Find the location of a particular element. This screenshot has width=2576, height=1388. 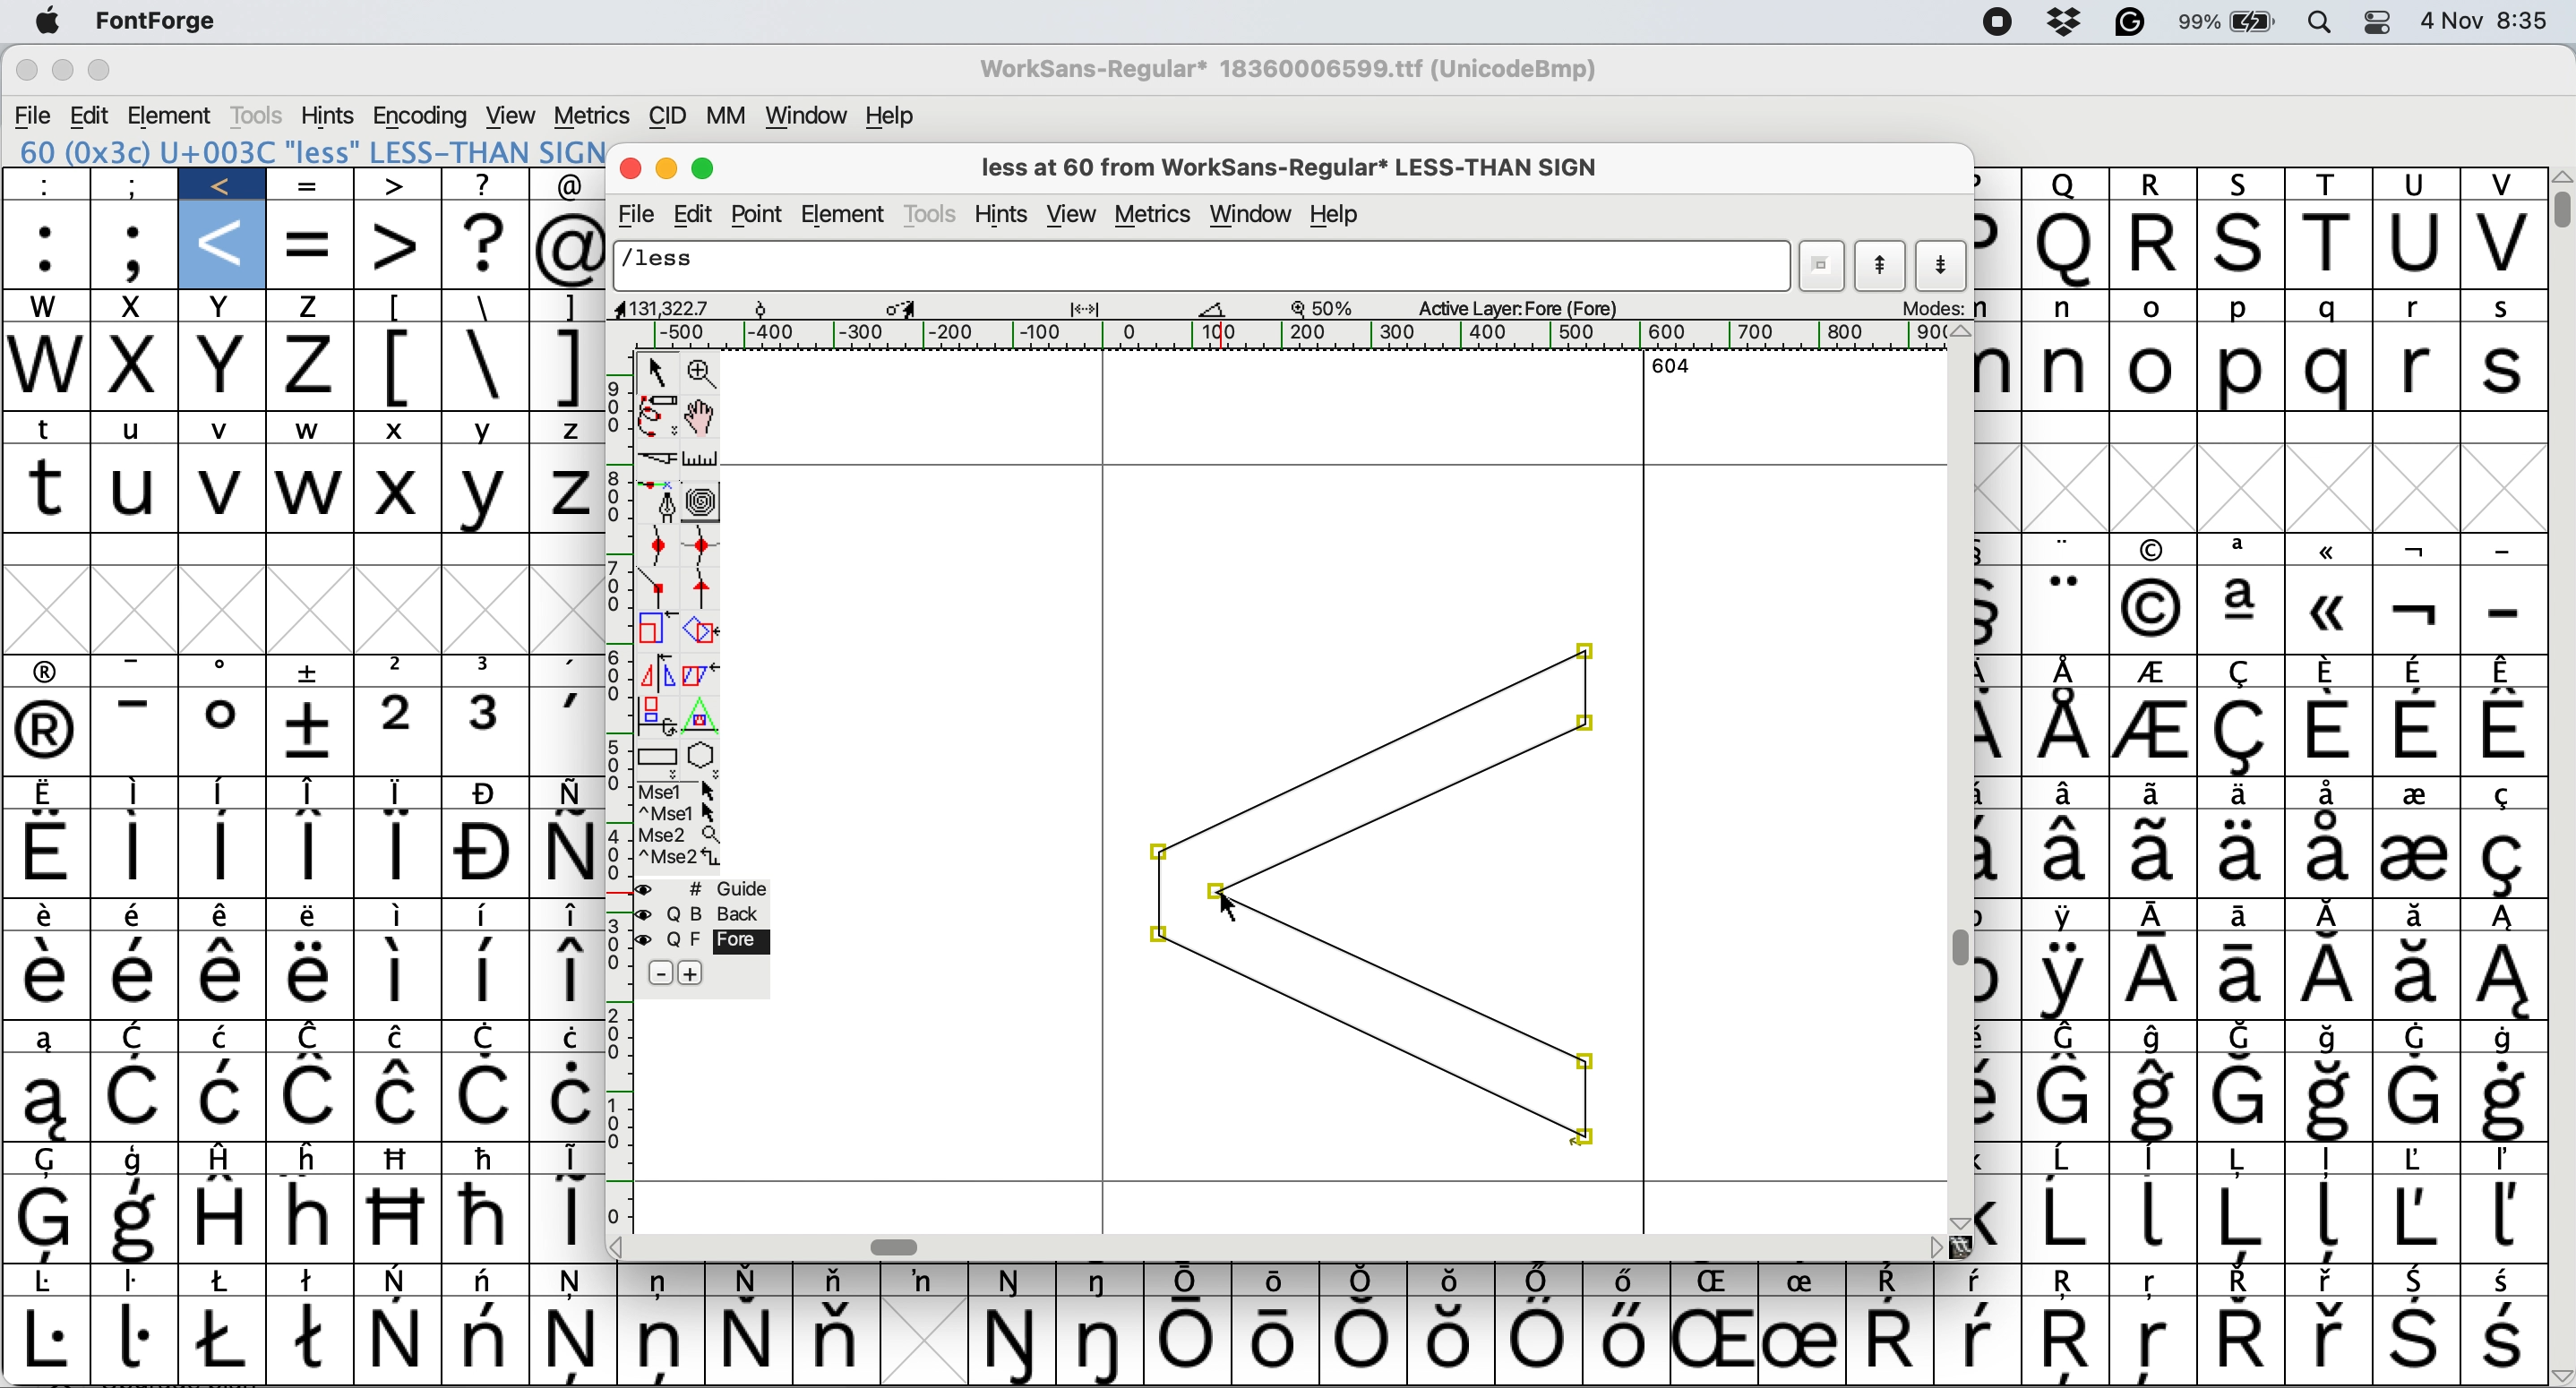

tools is located at coordinates (934, 213).